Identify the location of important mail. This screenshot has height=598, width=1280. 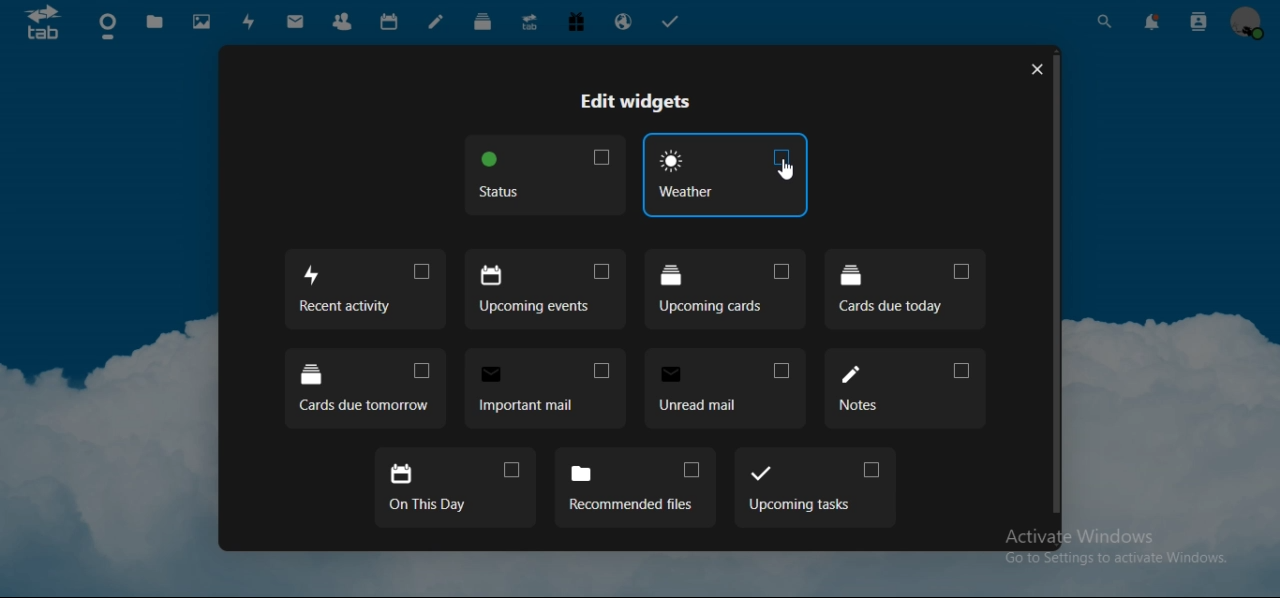
(545, 385).